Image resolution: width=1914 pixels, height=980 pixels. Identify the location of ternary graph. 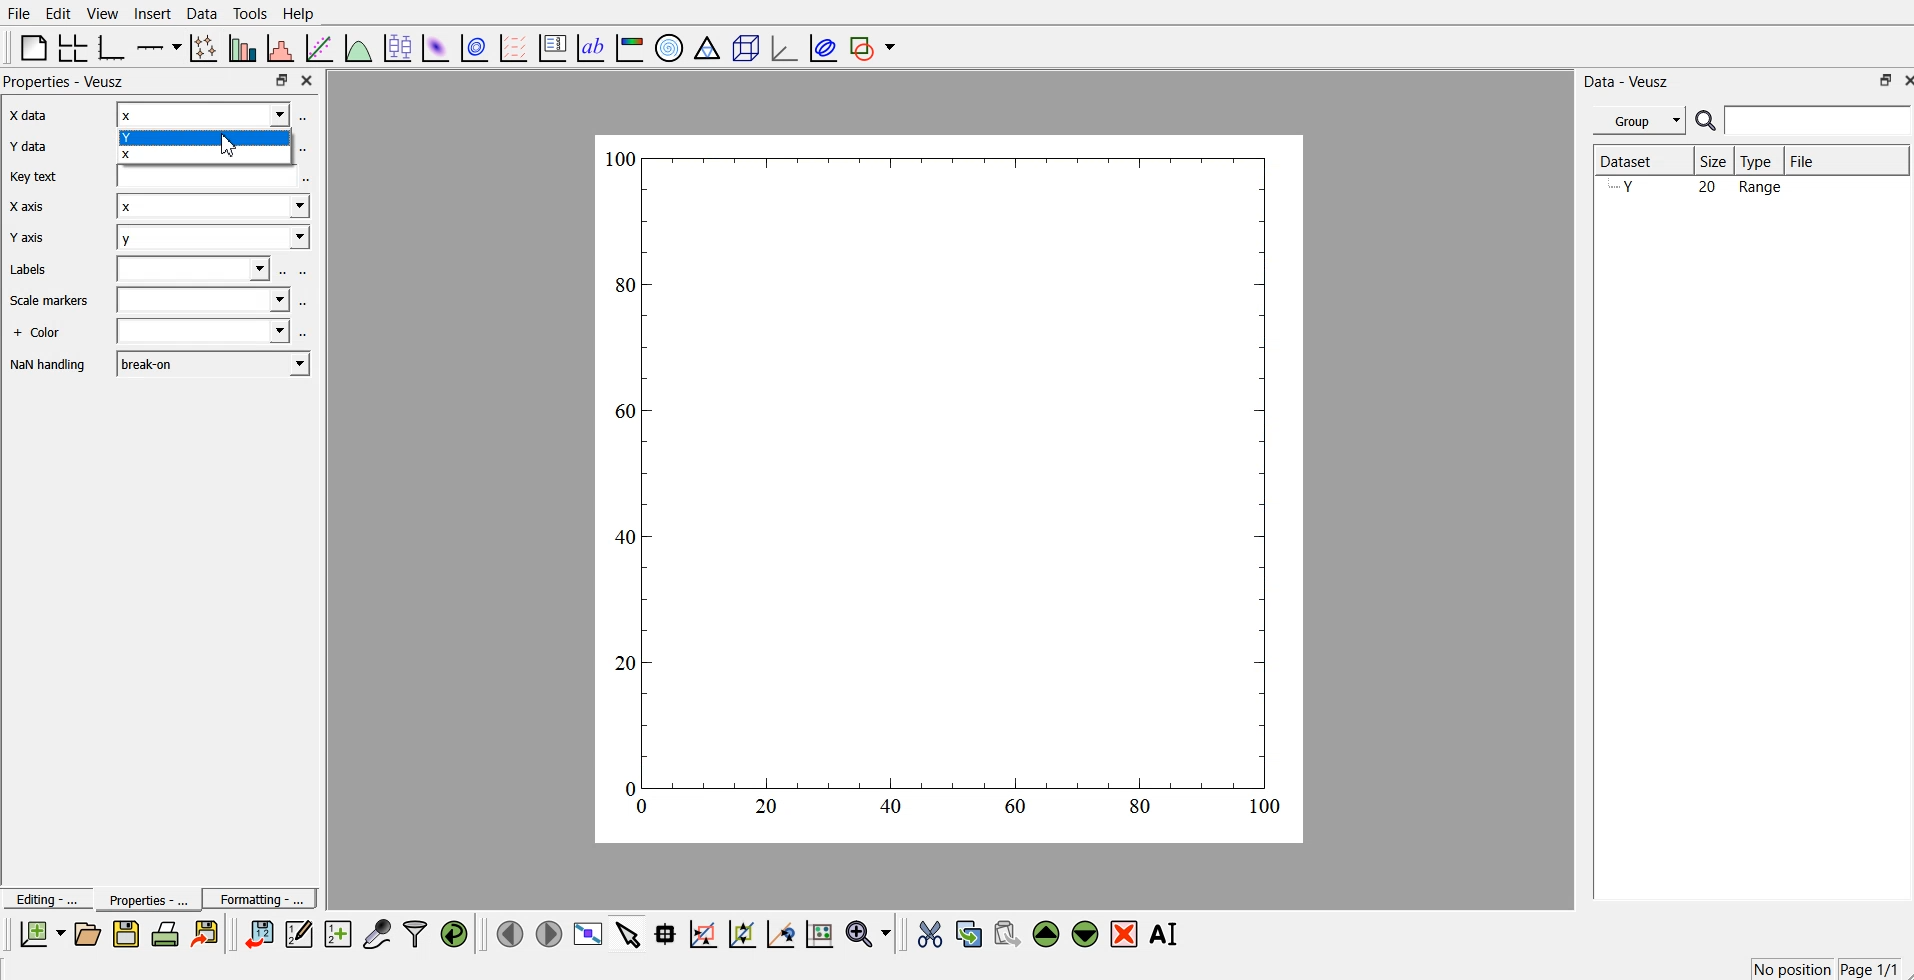
(708, 46).